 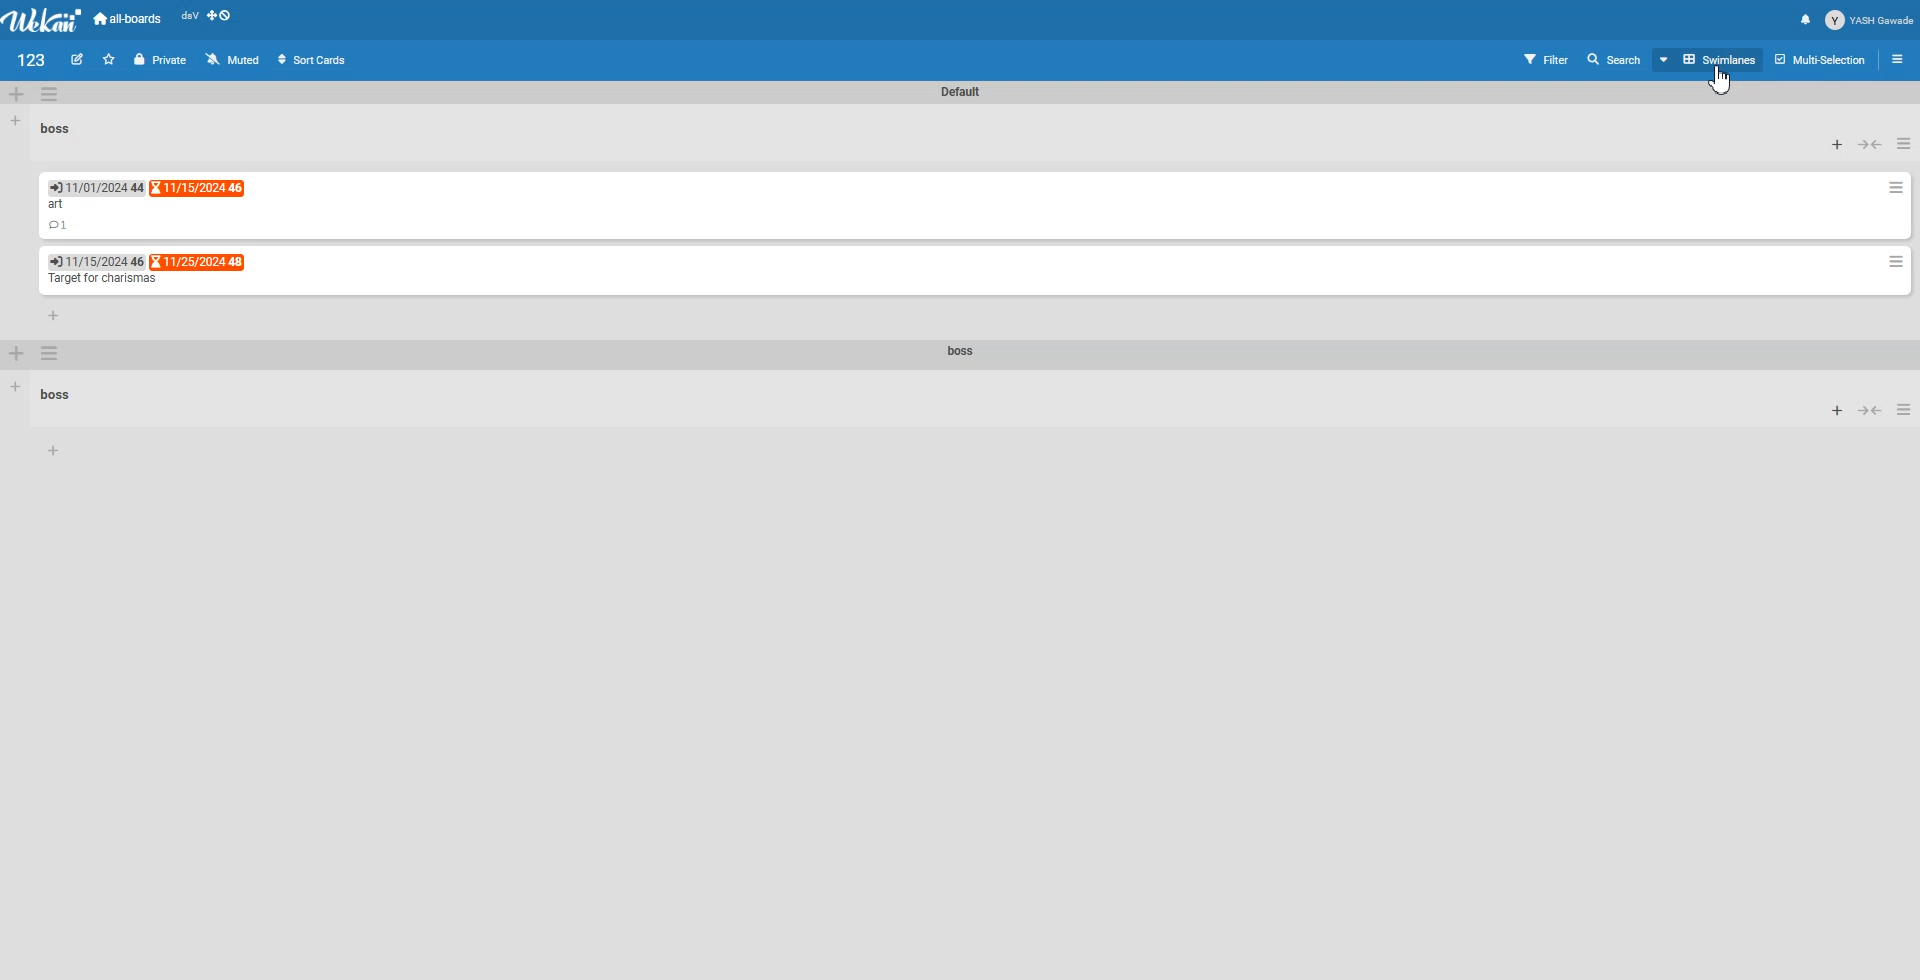 What do you see at coordinates (51, 354) in the screenshot?
I see `Swimlane Action` at bounding box center [51, 354].